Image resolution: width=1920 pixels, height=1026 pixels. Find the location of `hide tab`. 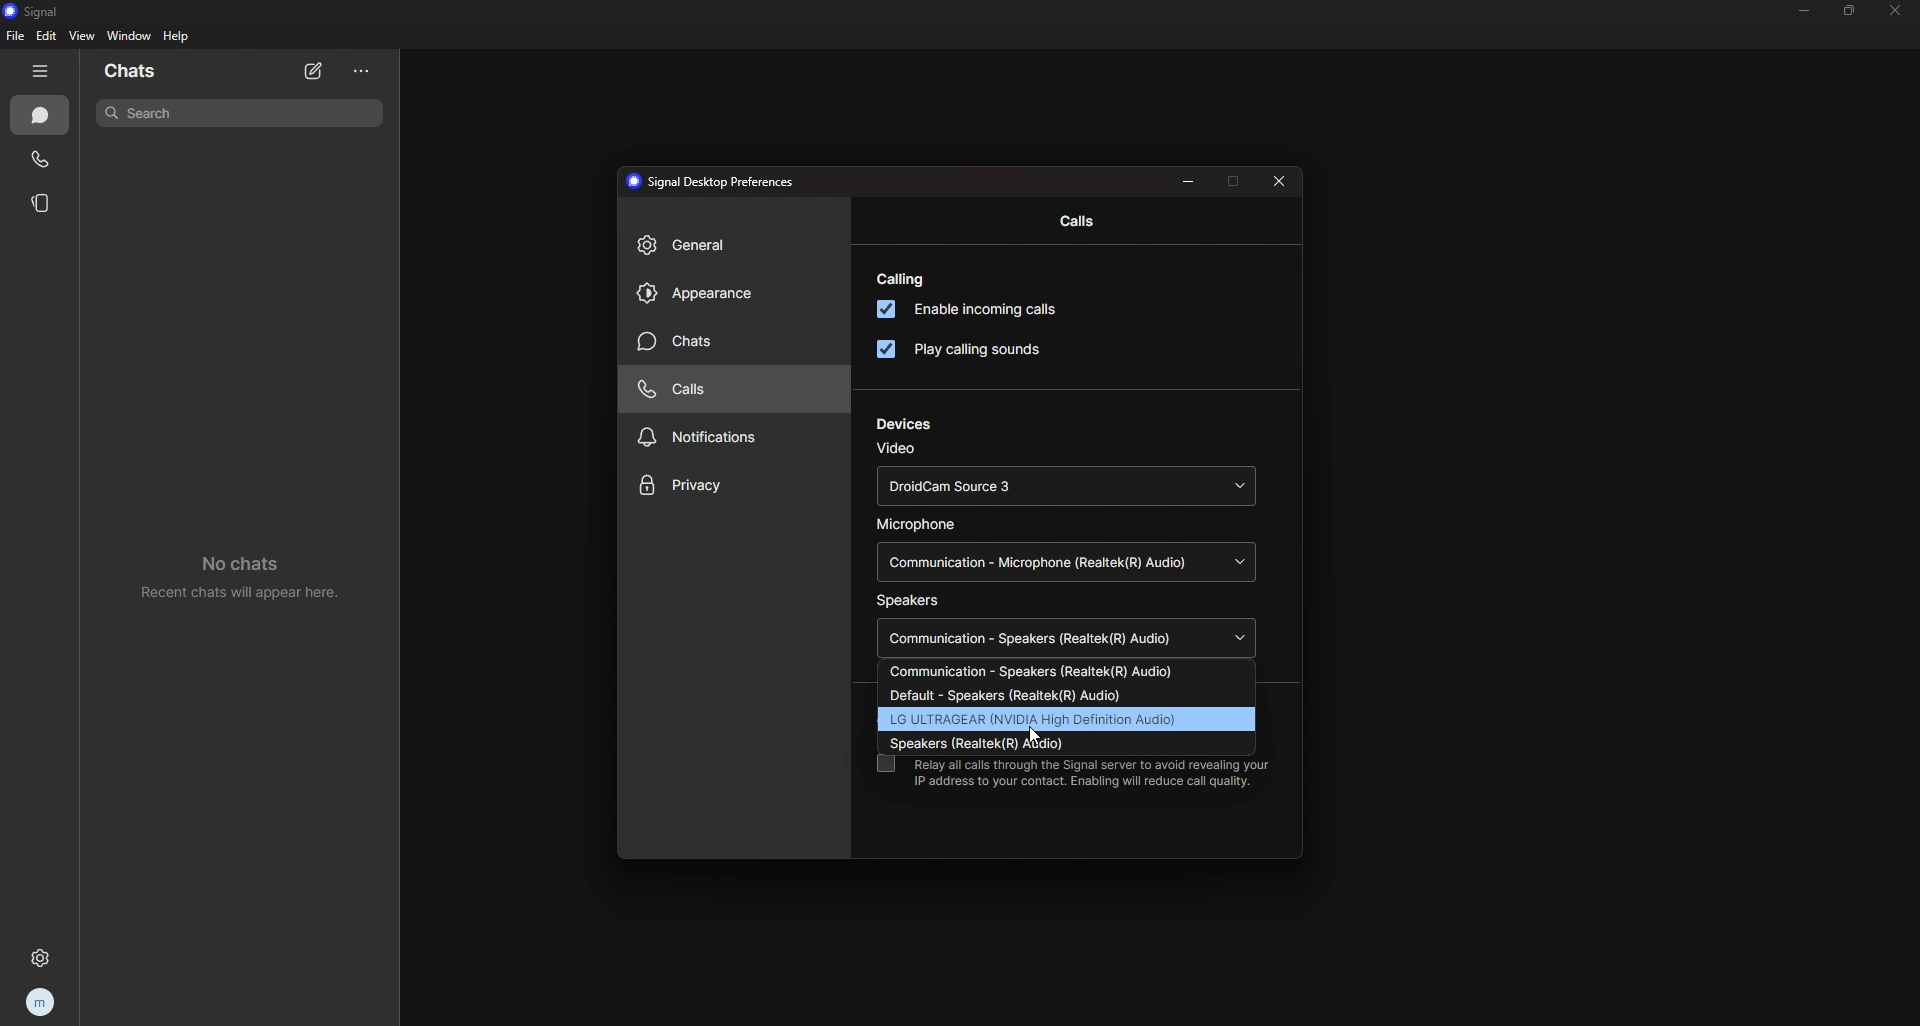

hide tab is located at coordinates (42, 71).